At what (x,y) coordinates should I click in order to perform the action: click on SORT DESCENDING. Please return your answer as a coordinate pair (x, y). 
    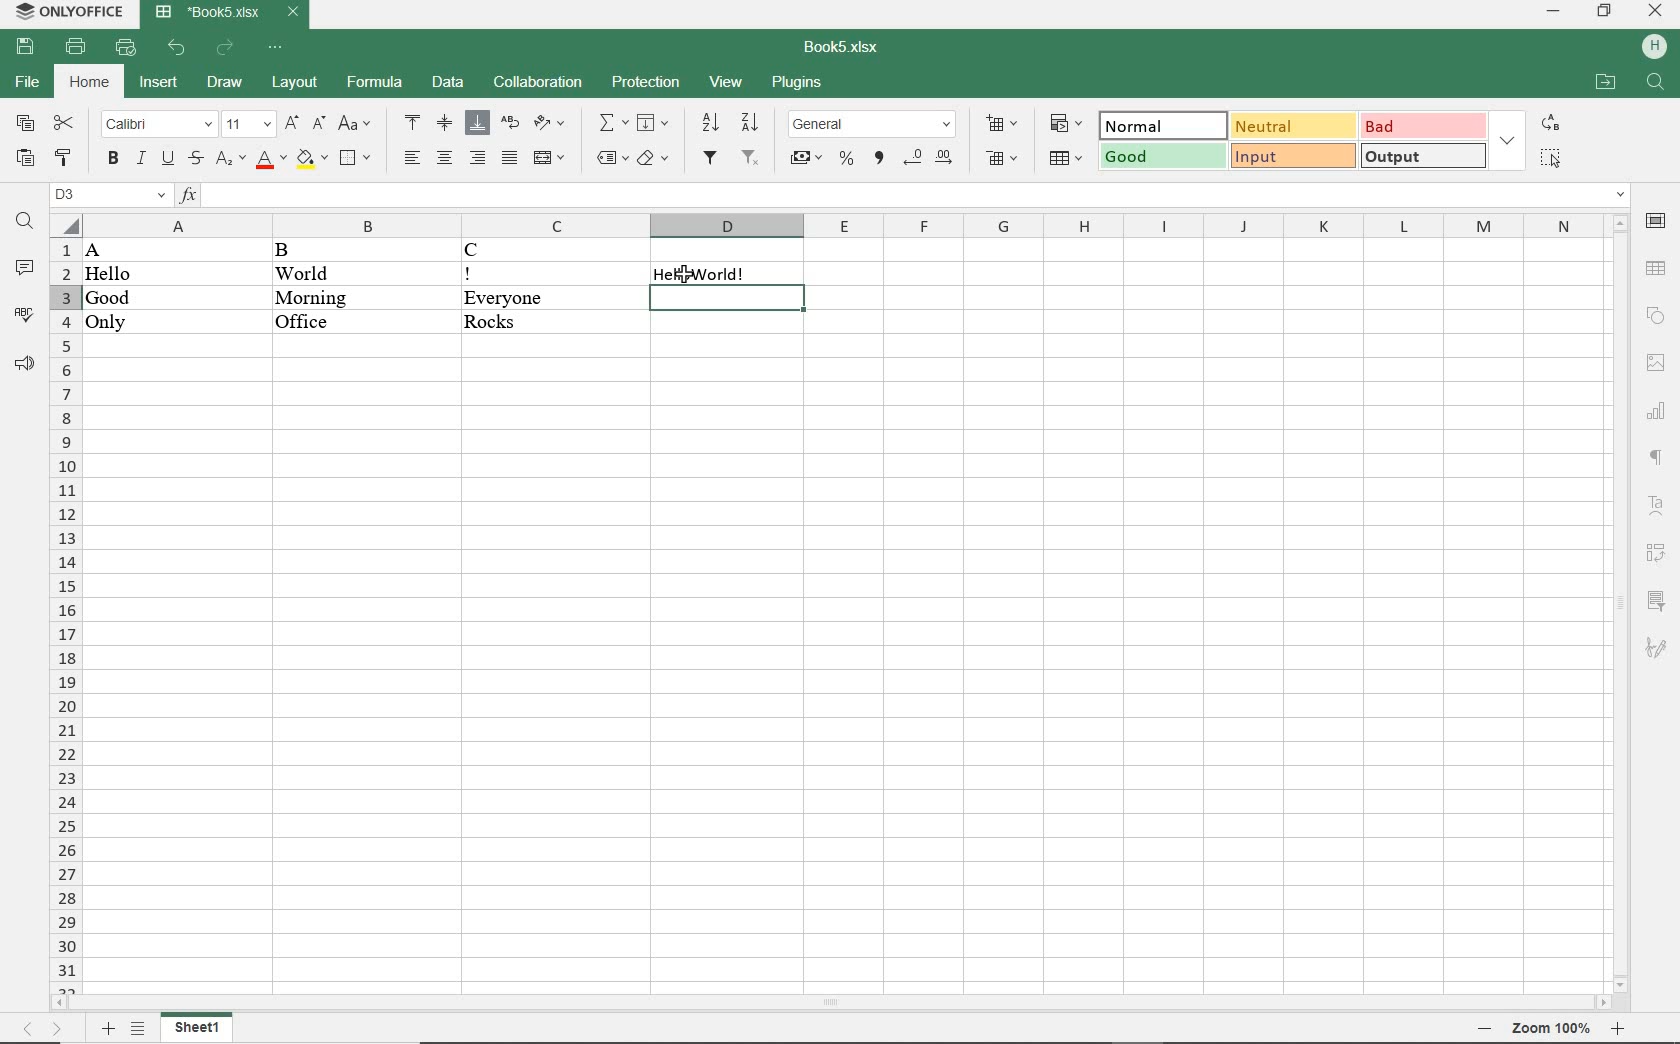
    Looking at the image, I should click on (751, 122).